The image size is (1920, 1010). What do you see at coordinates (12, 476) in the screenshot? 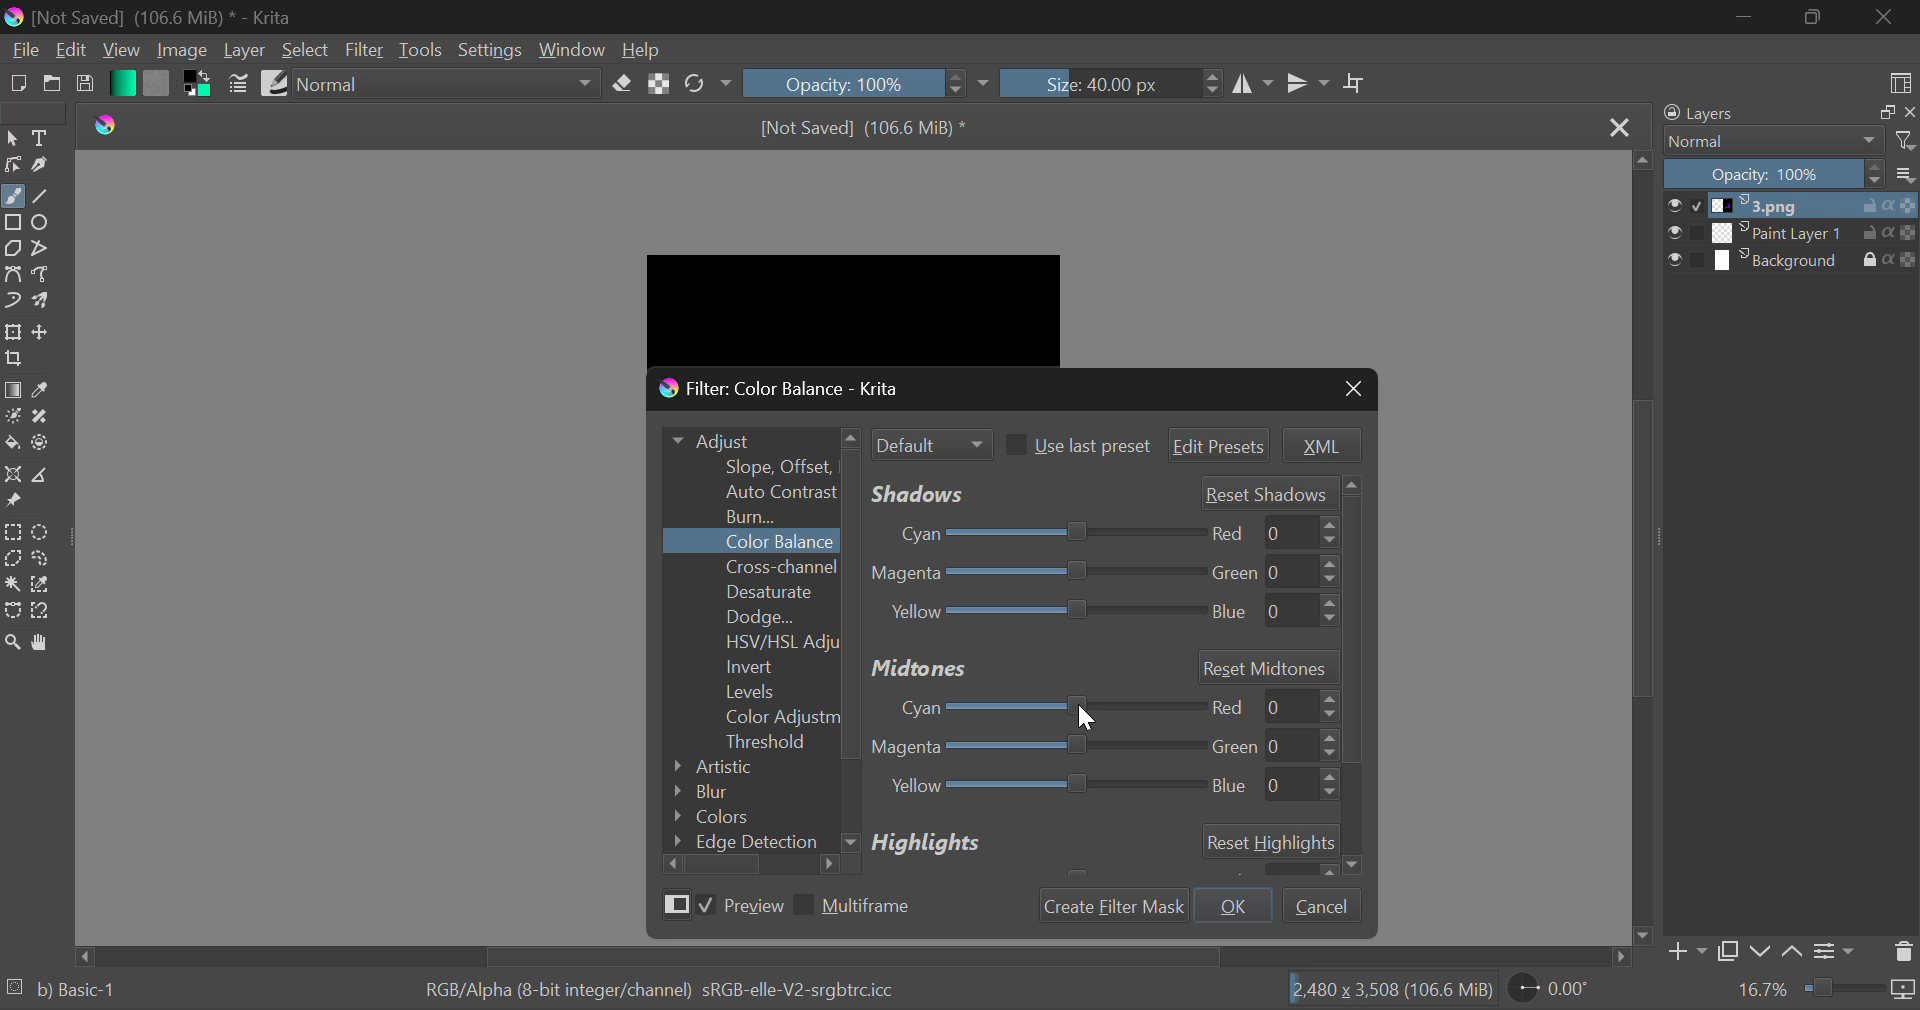
I see `Assistant Tool` at bounding box center [12, 476].